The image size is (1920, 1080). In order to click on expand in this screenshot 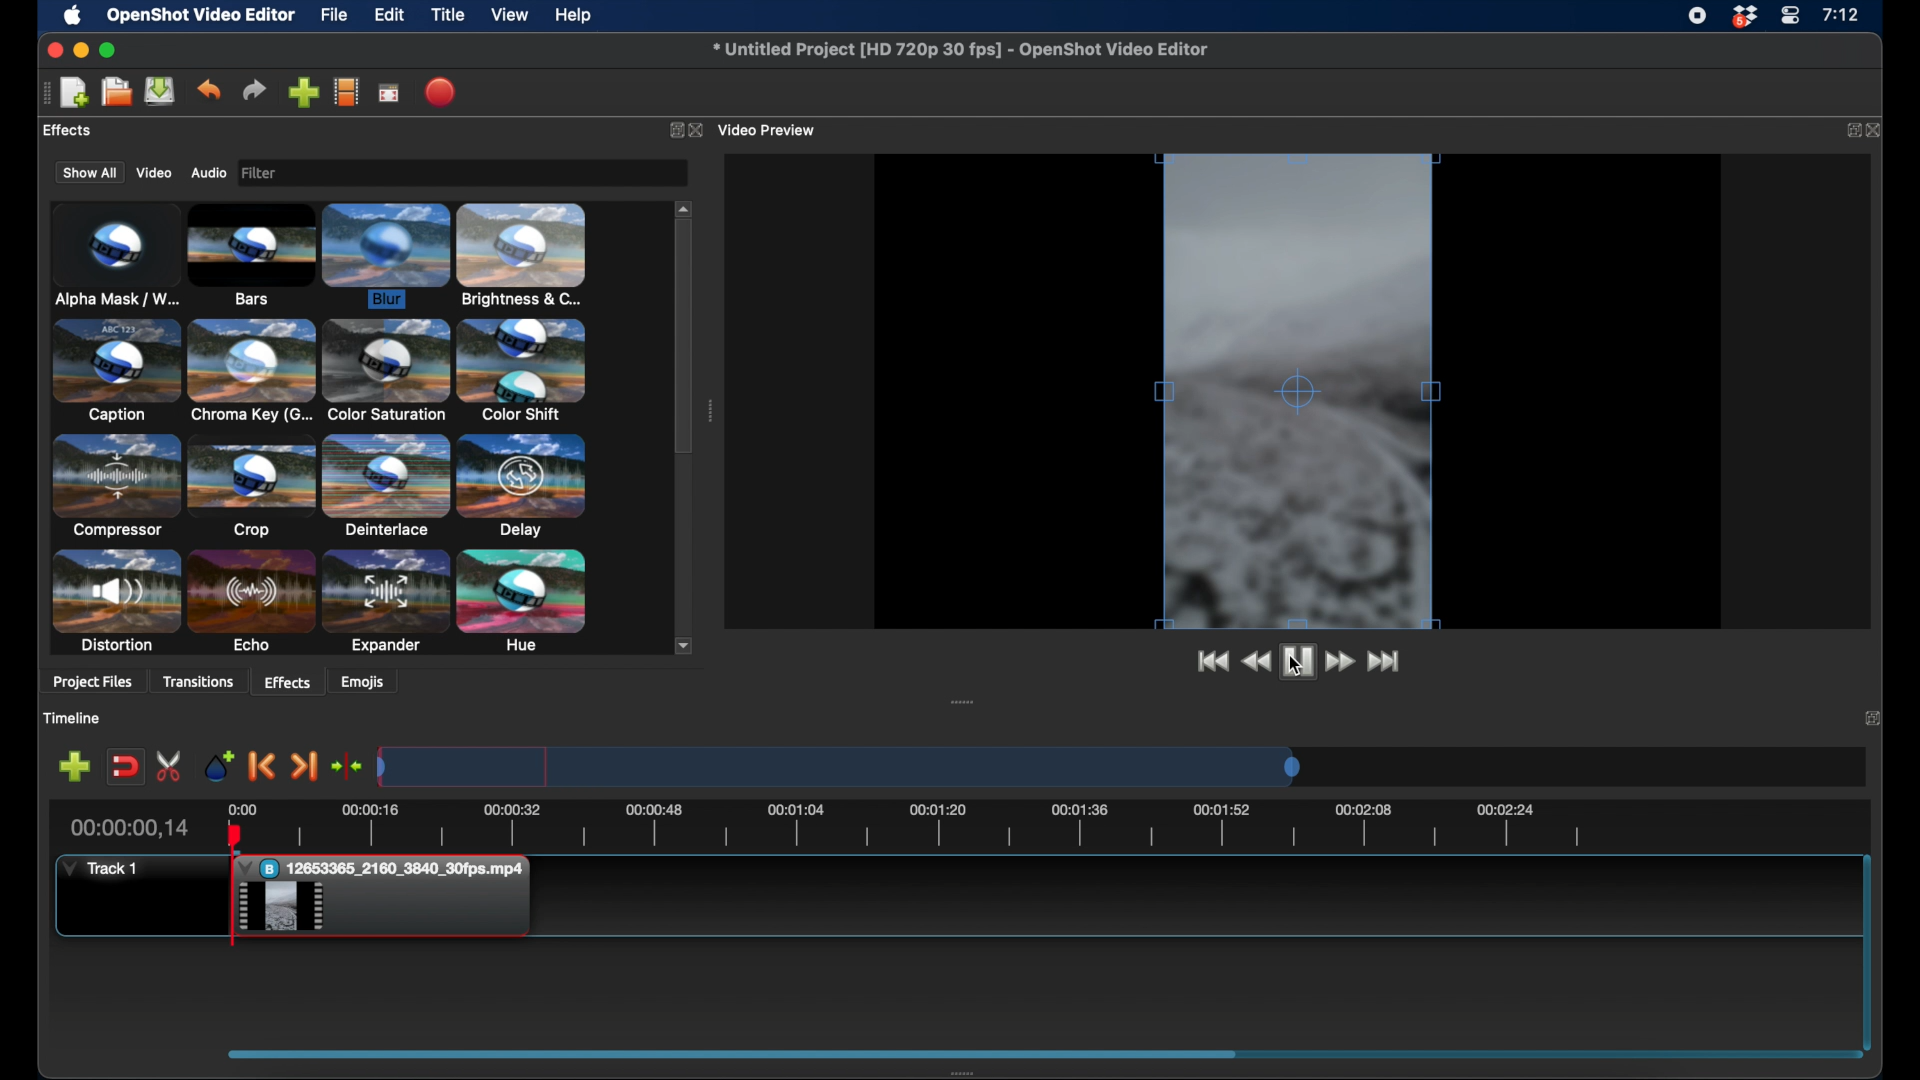, I will do `click(1852, 131)`.